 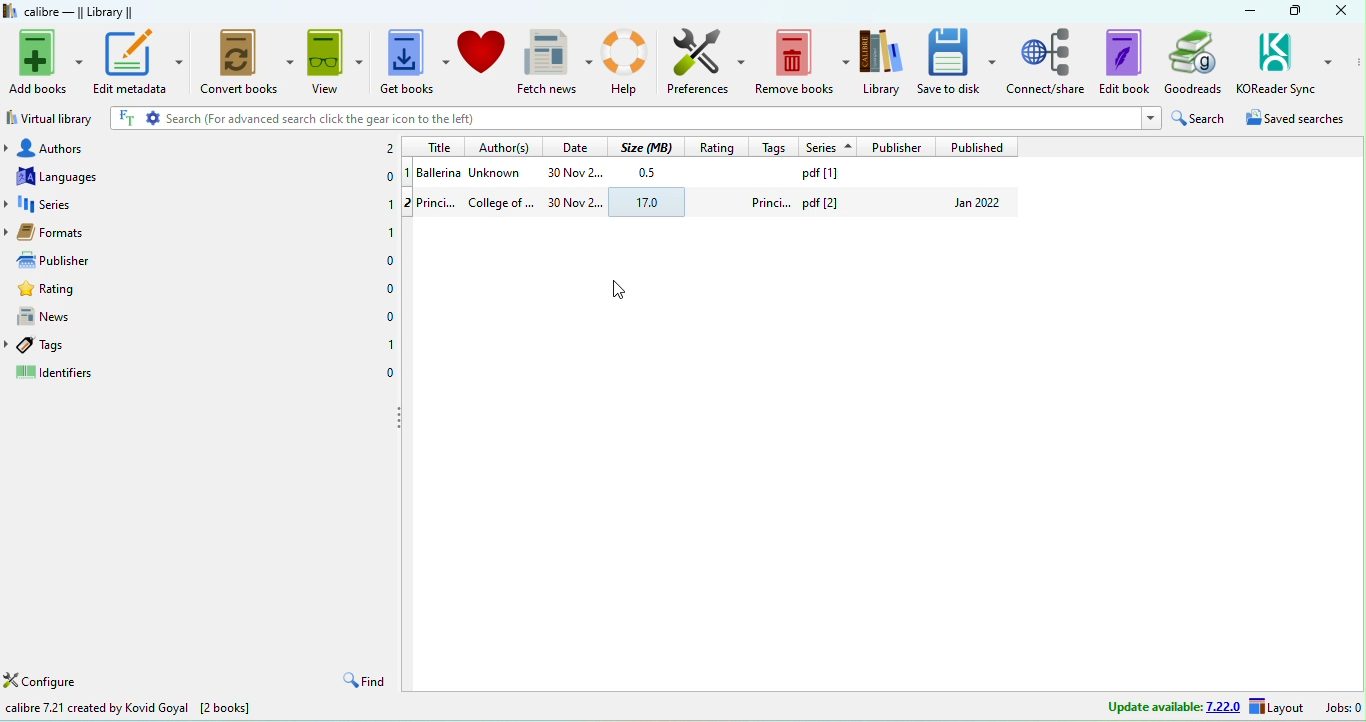 I want to click on 0, so click(x=390, y=261).